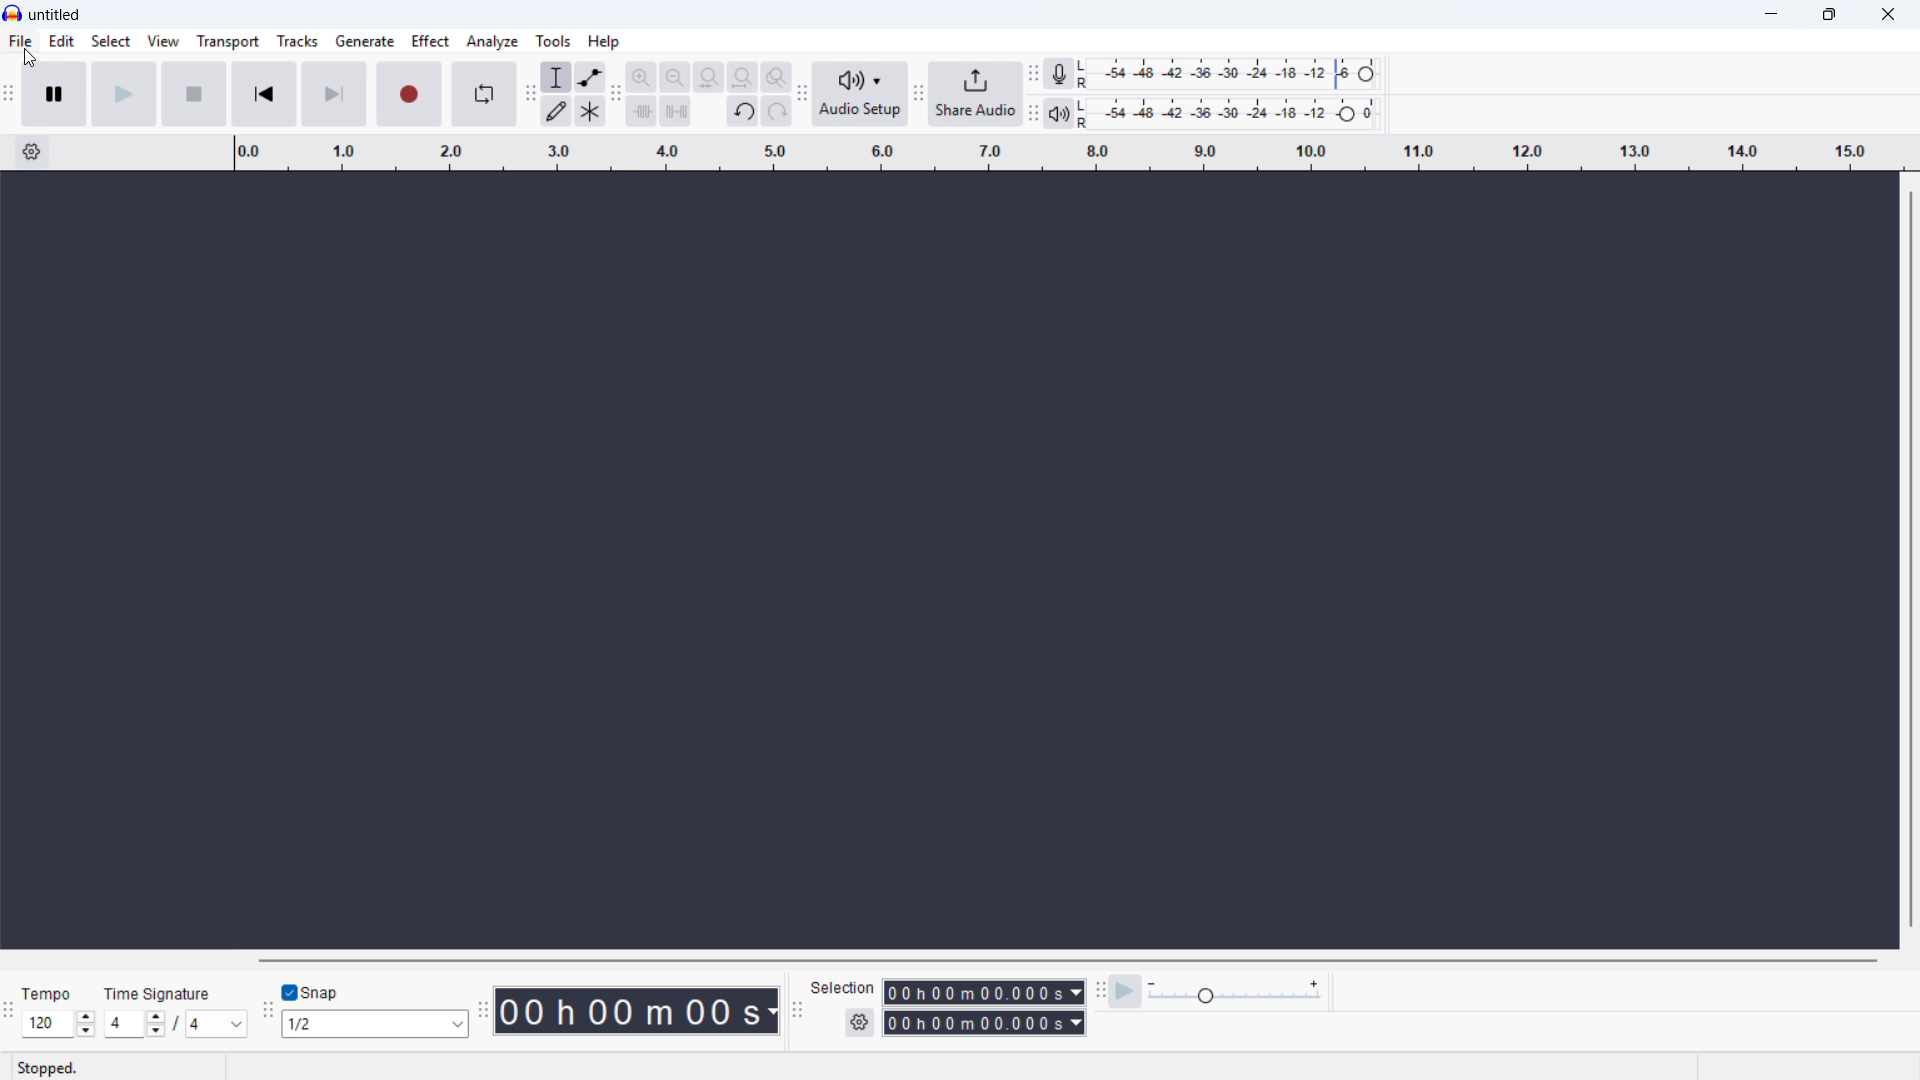  What do you see at coordinates (860, 94) in the screenshot?
I see `Audio setup ` at bounding box center [860, 94].